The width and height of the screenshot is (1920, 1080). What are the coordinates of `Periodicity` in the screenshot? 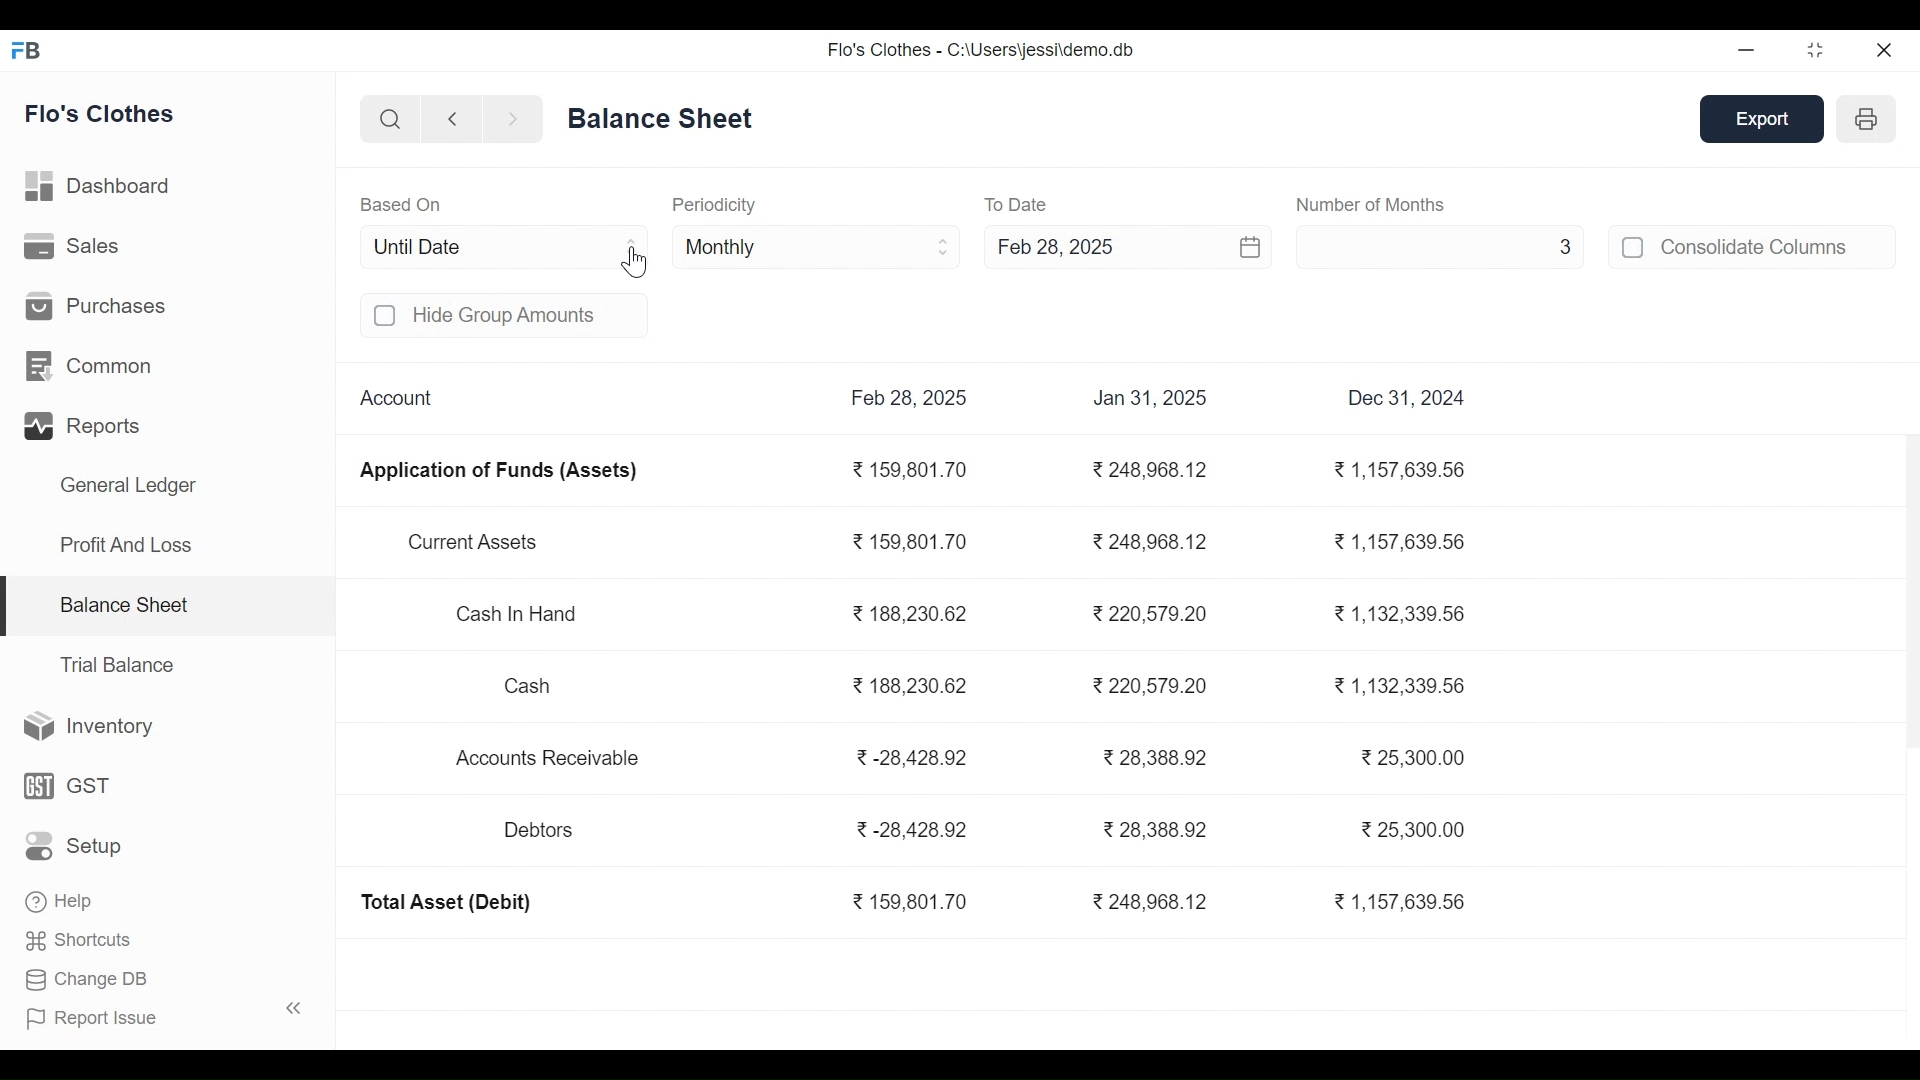 It's located at (713, 204).